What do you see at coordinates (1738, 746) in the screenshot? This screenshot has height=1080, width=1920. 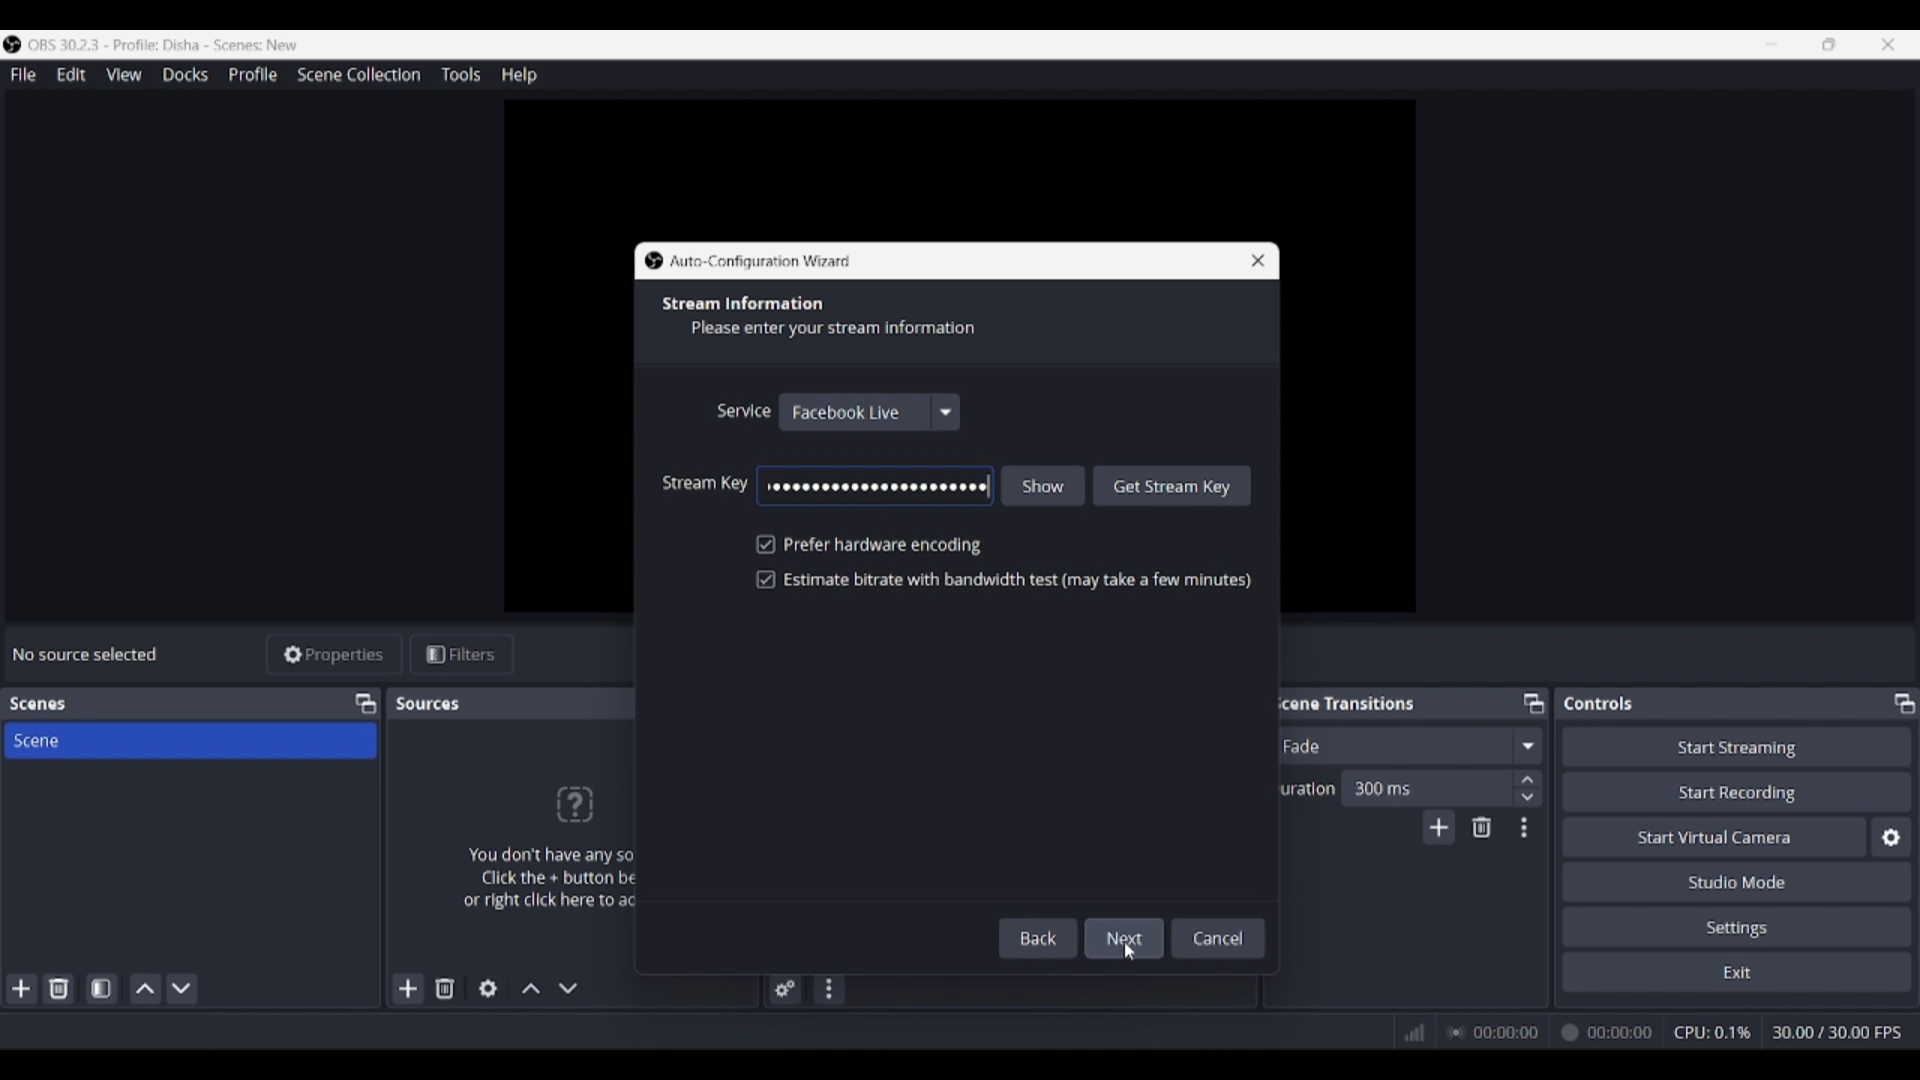 I see `Start streaming` at bounding box center [1738, 746].